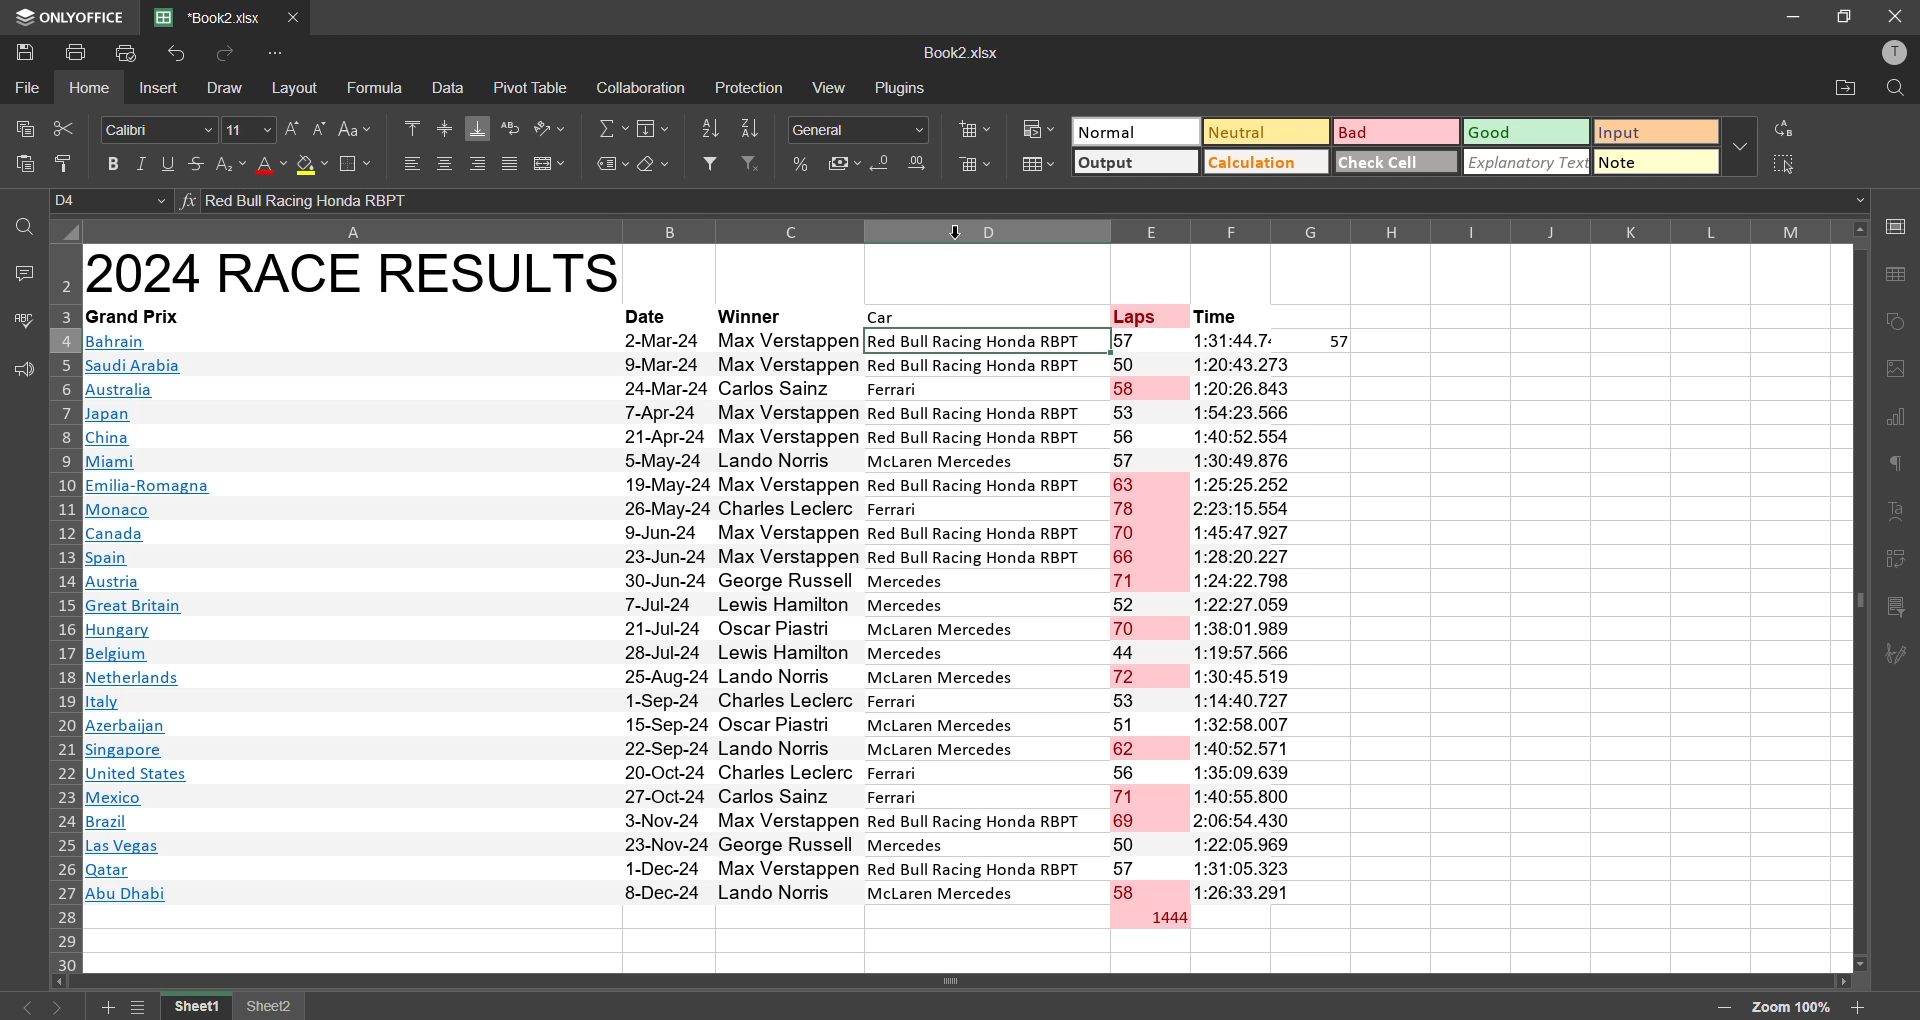  I want to click on formula, so click(379, 88).